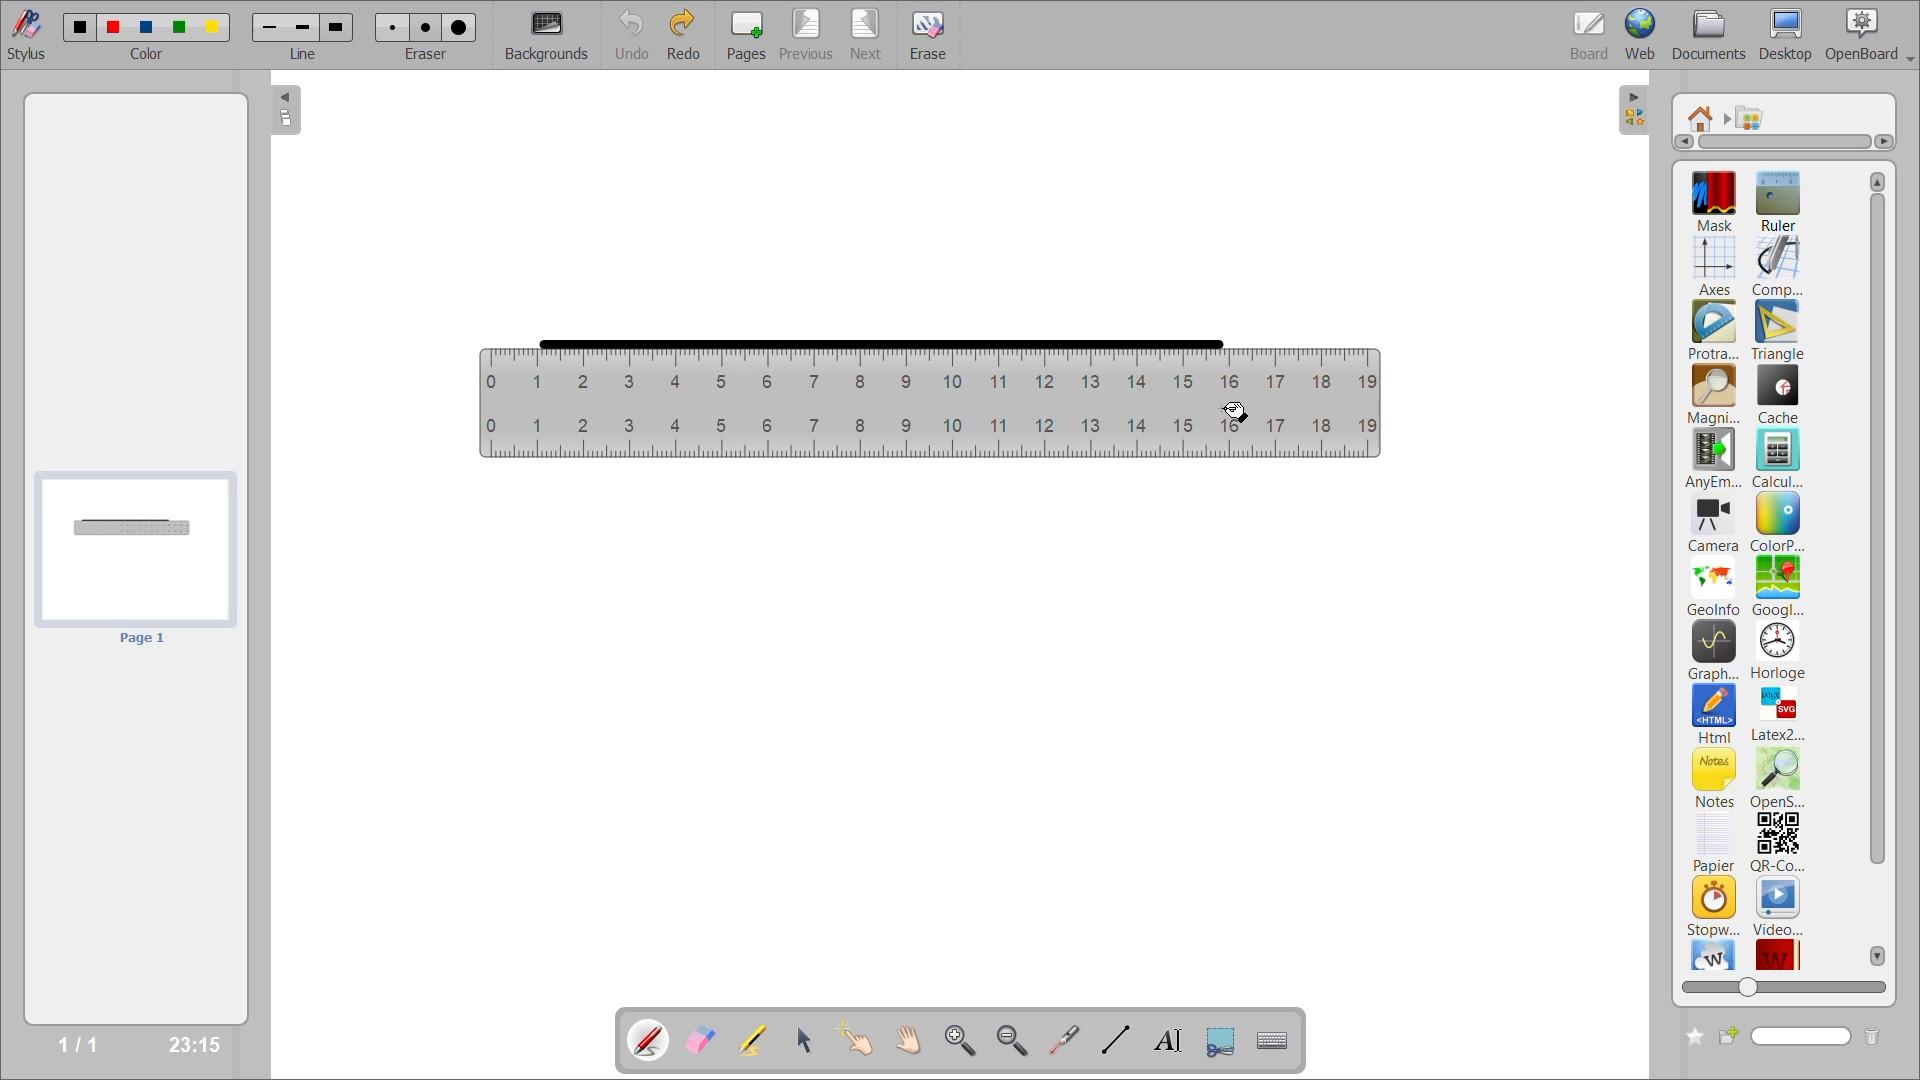 This screenshot has height=1080, width=1920. Describe the element at coordinates (23, 32) in the screenshot. I see `stylus` at that location.